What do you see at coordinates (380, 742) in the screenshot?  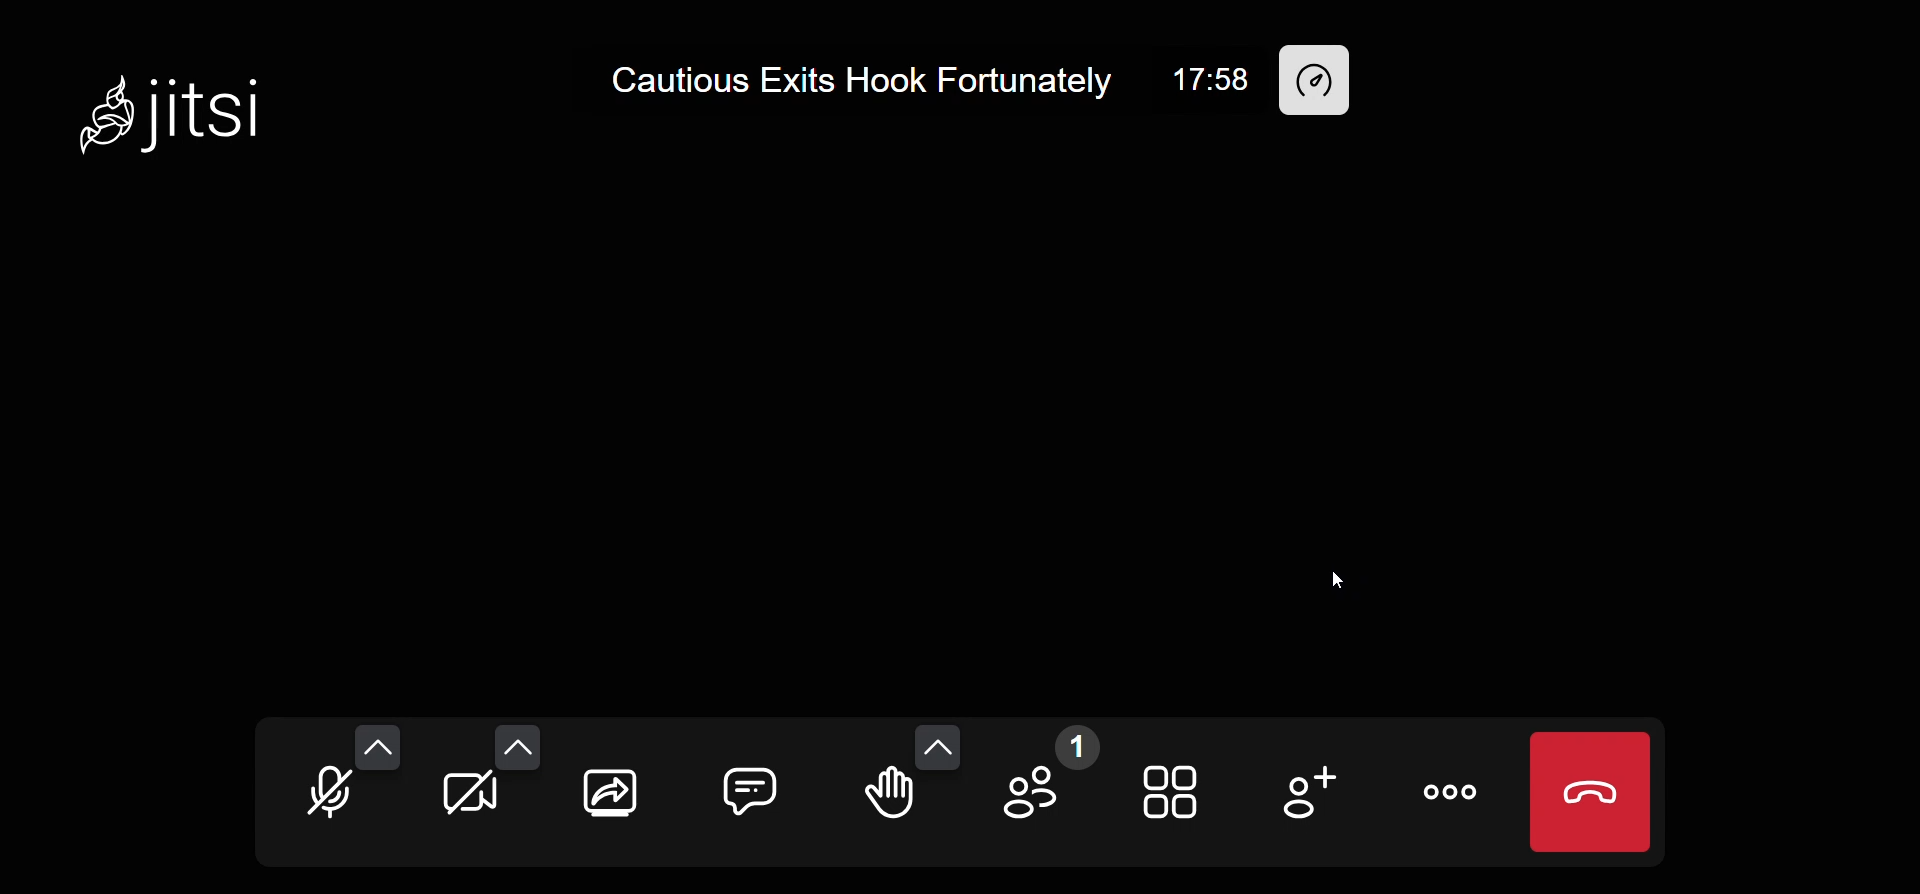 I see `more microphone option` at bounding box center [380, 742].